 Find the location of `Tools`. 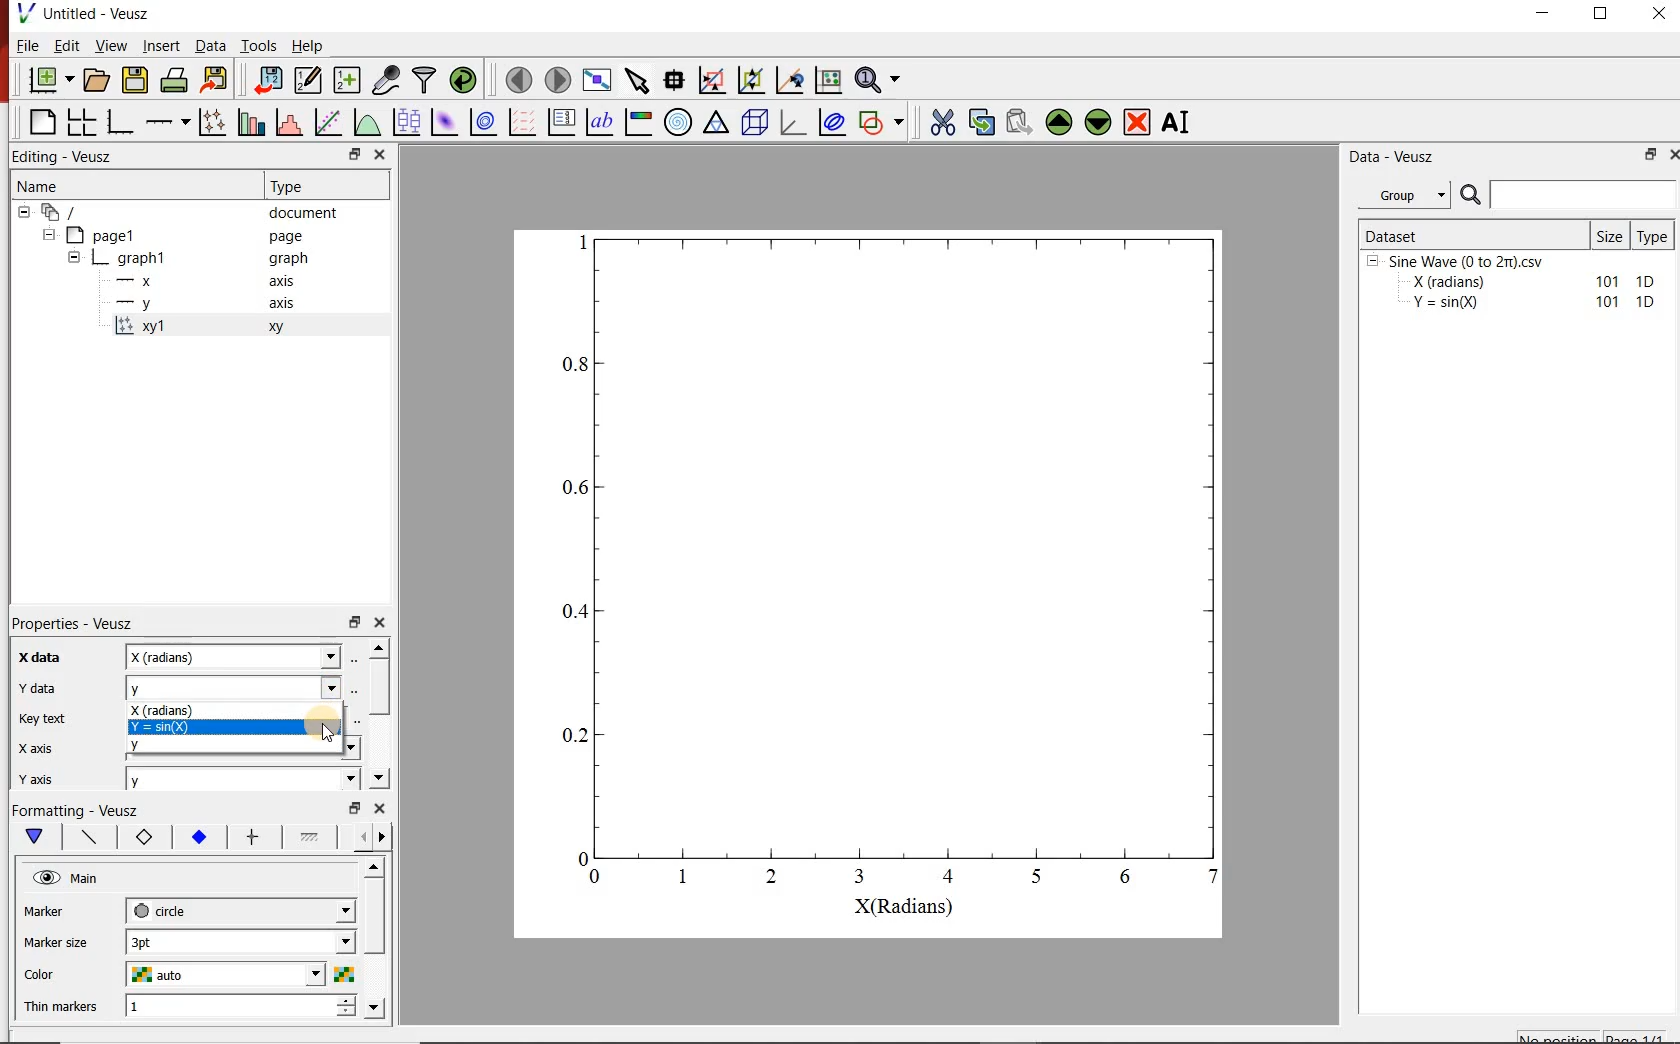

Tools is located at coordinates (259, 45).